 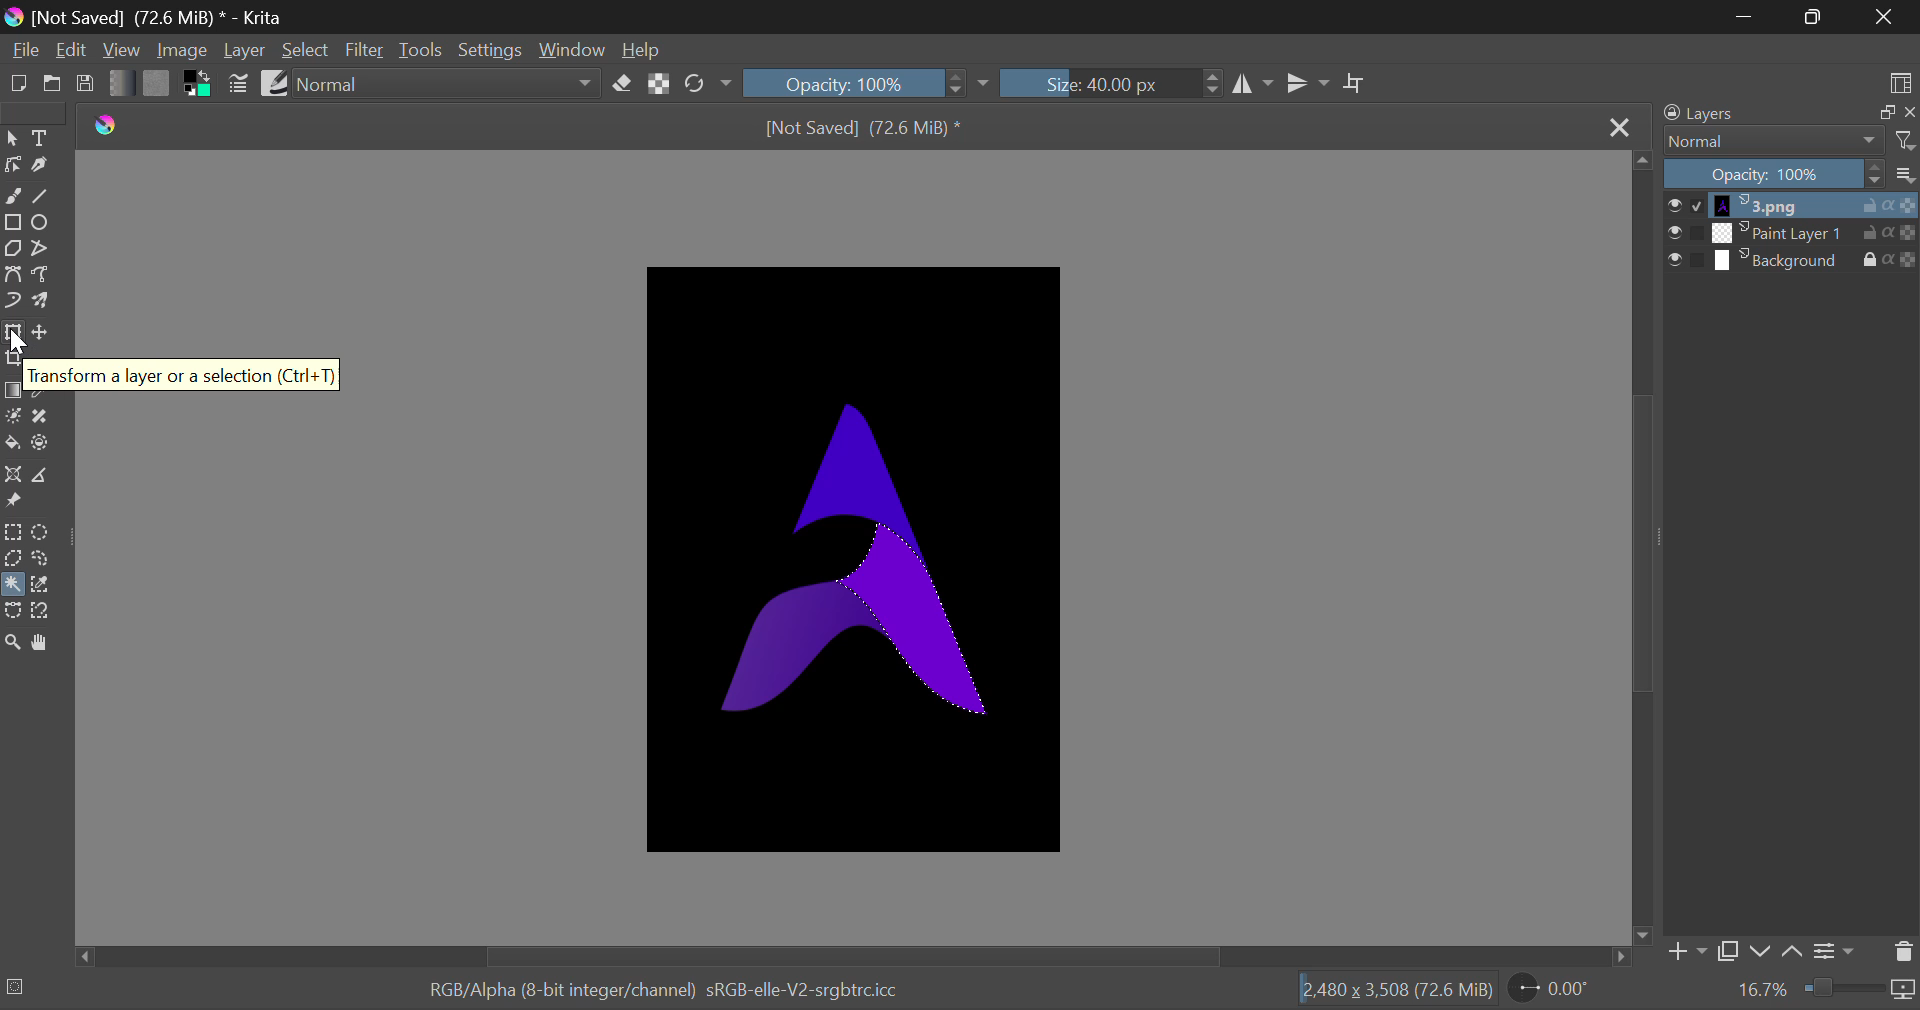 I want to click on Delete Layer, so click(x=1898, y=952).